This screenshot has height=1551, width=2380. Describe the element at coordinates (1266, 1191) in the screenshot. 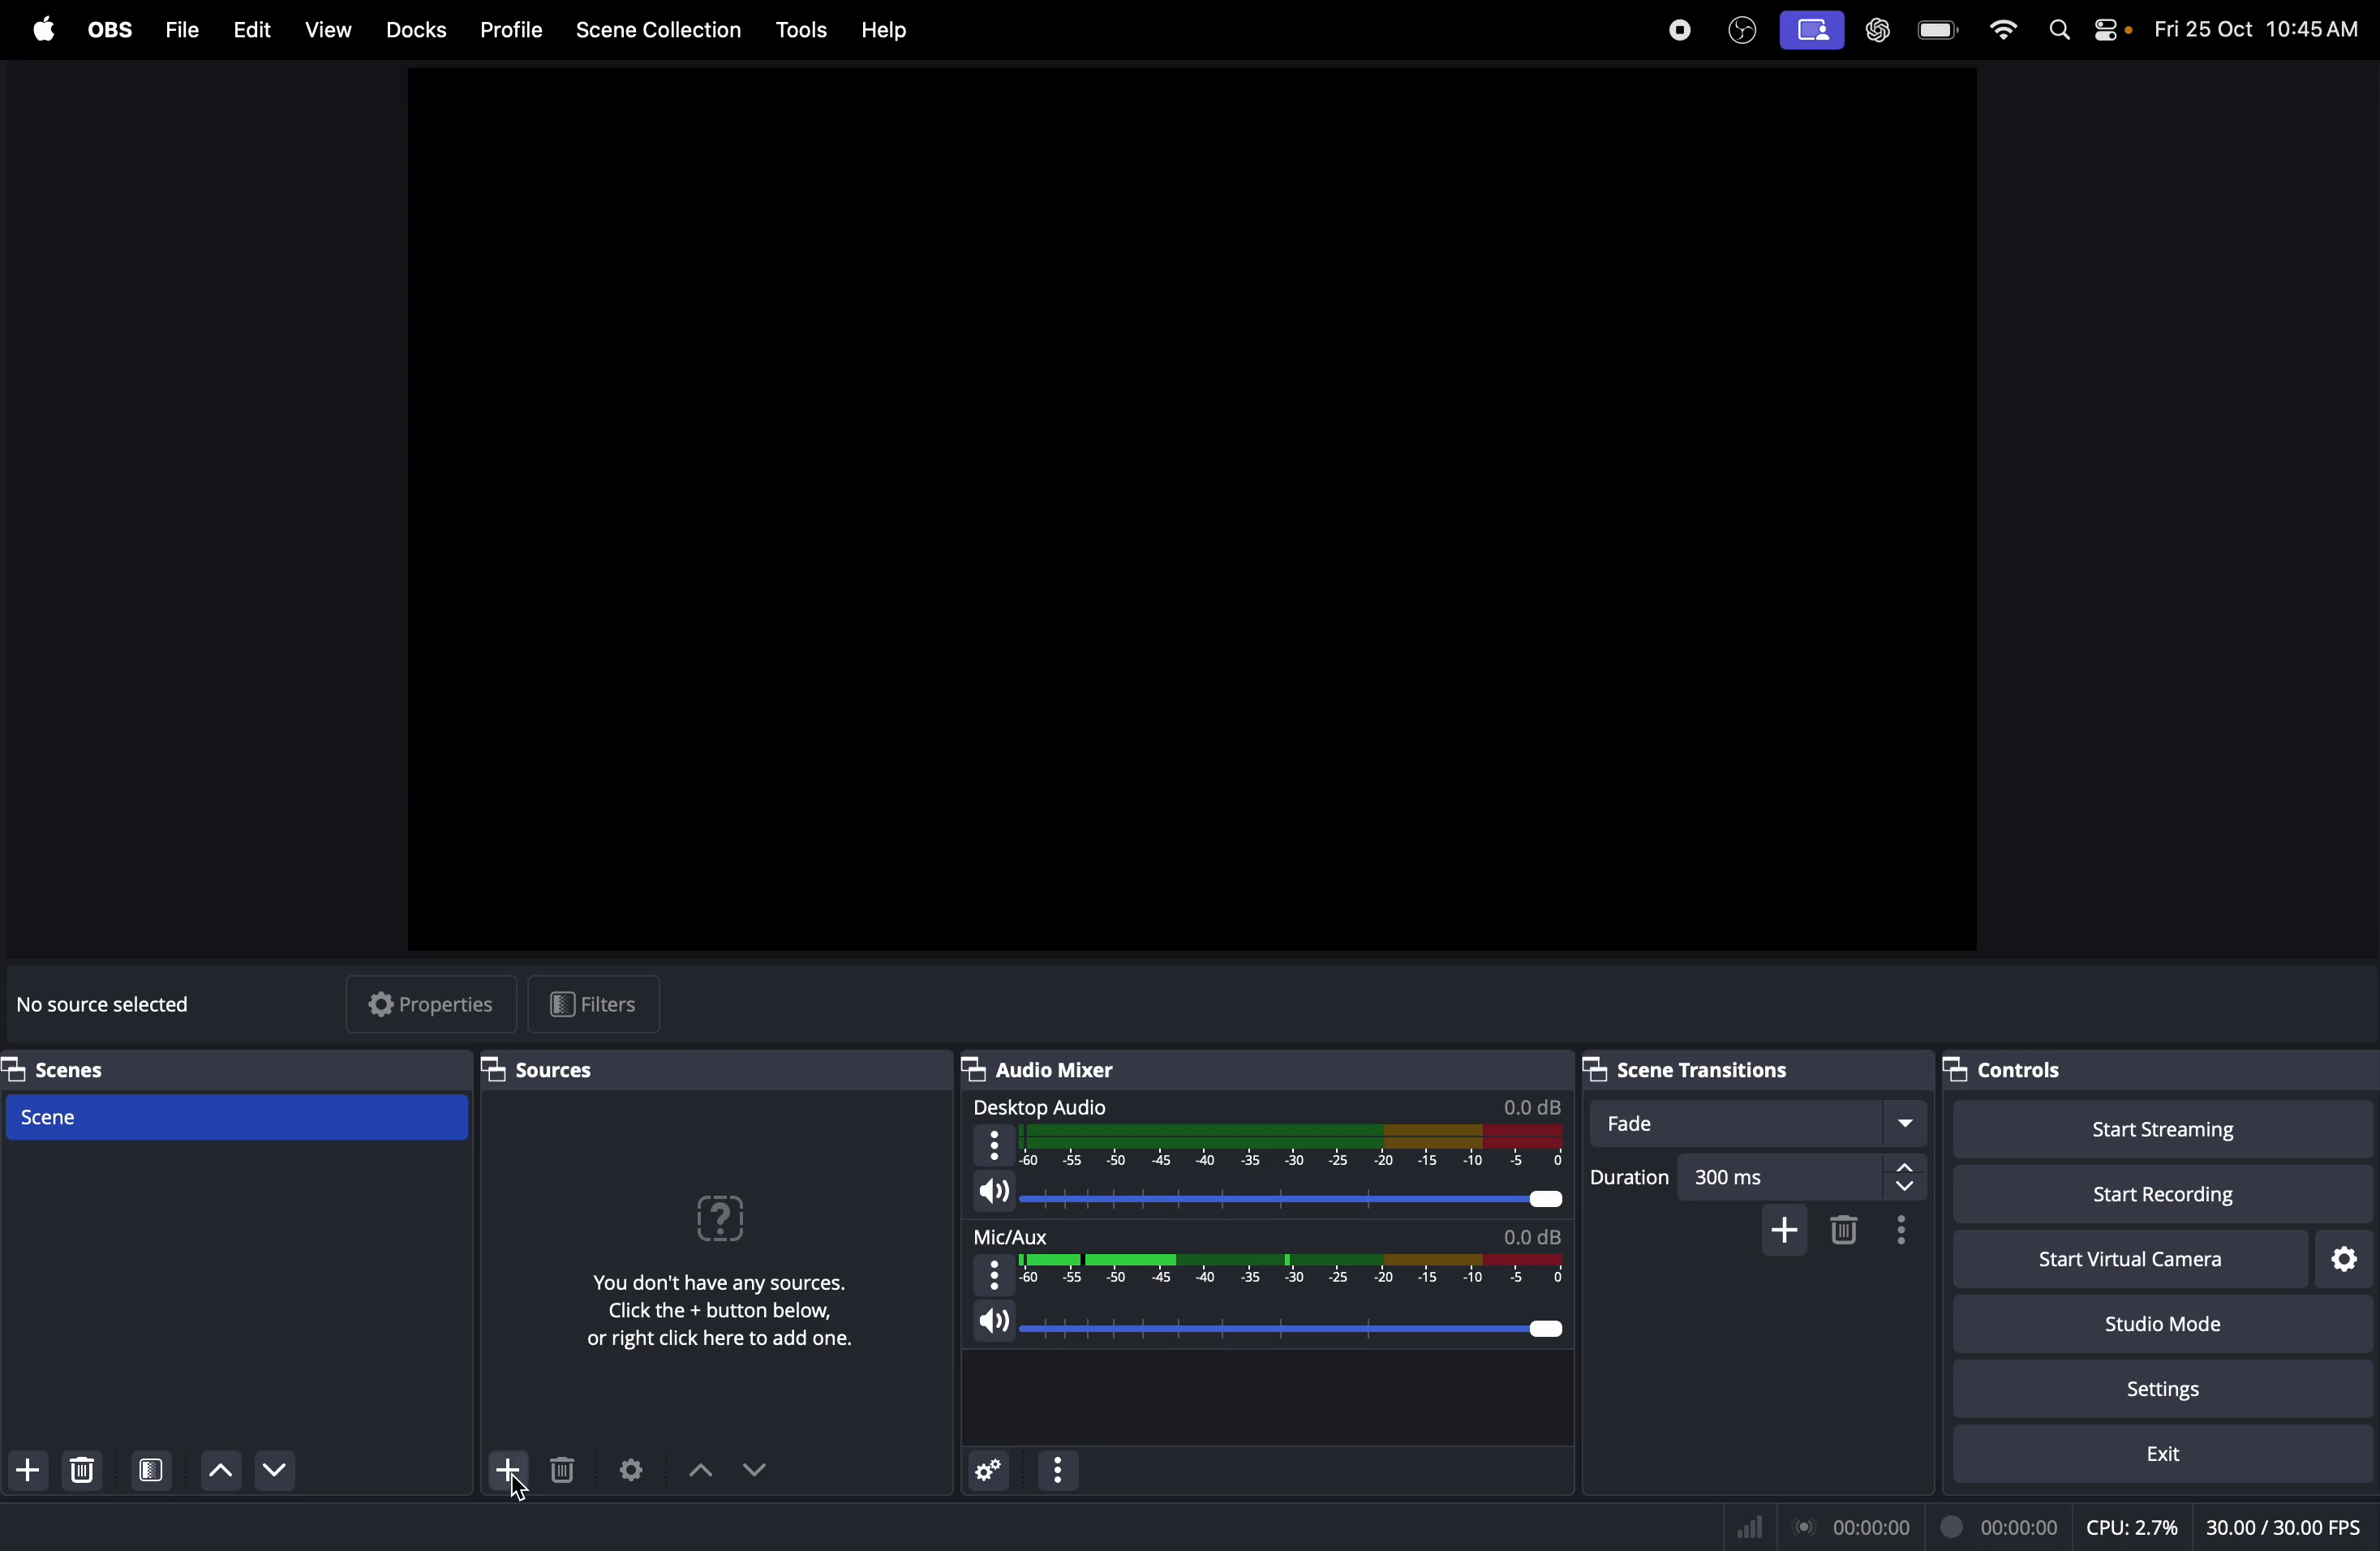

I see `audio level` at that location.